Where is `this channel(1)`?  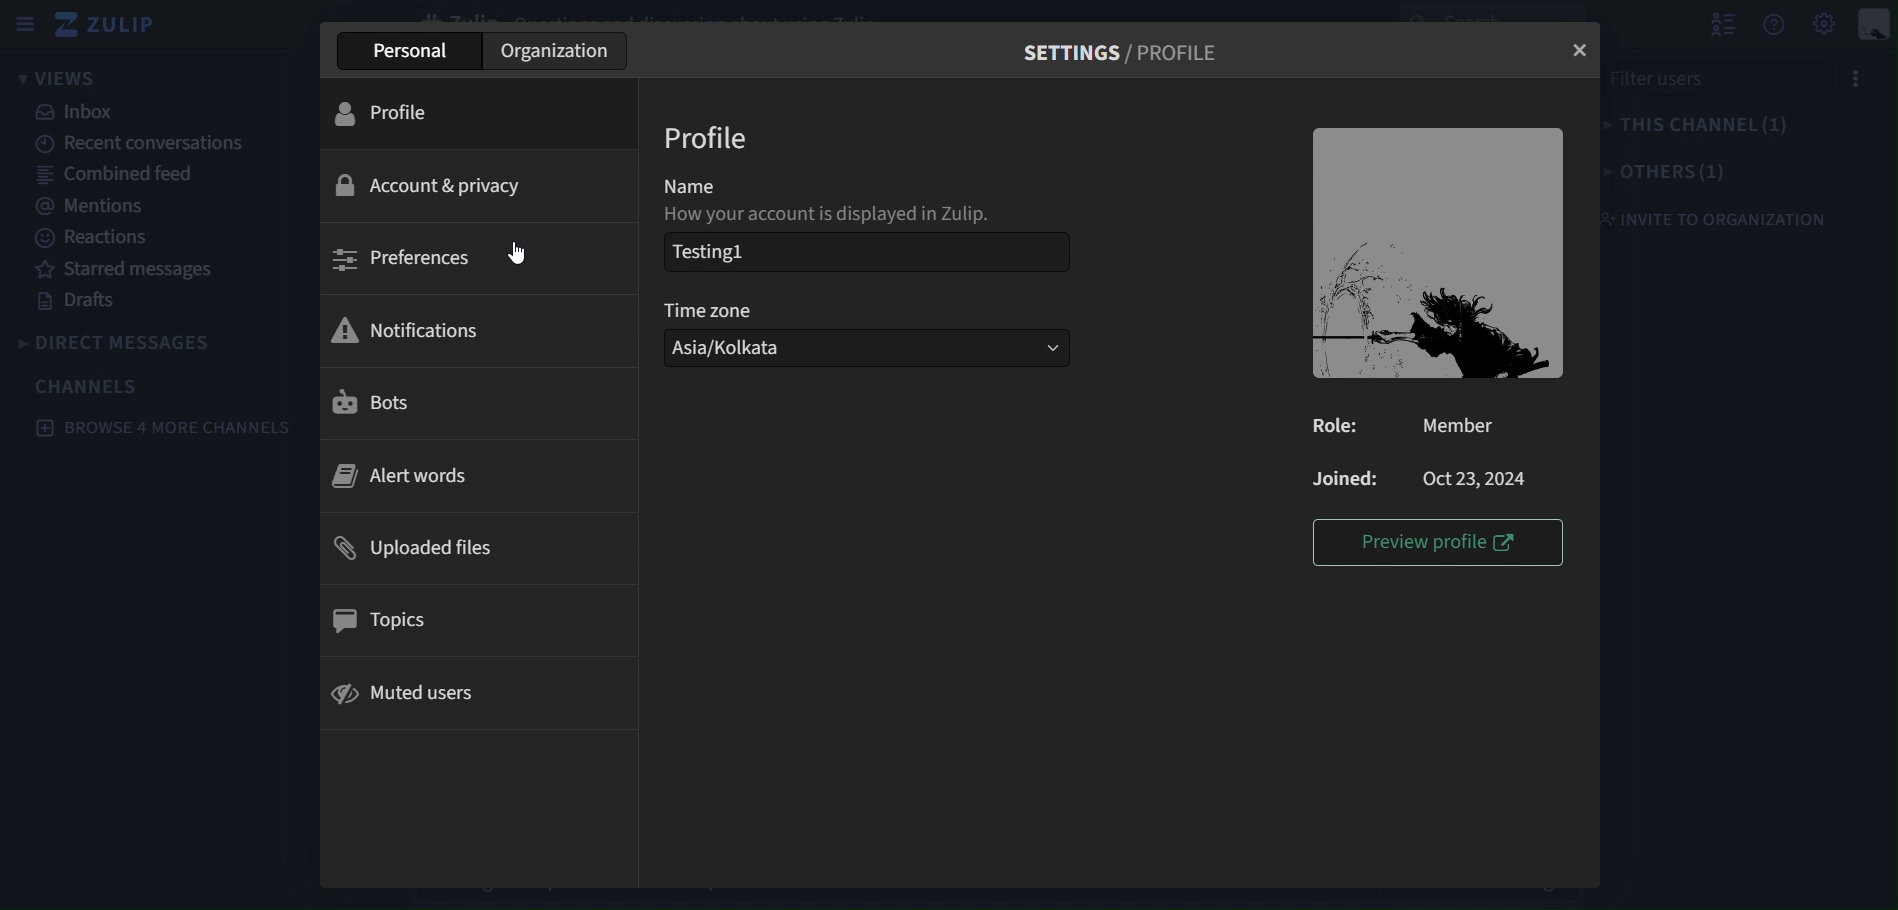 this channel(1) is located at coordinates (1703, 125).